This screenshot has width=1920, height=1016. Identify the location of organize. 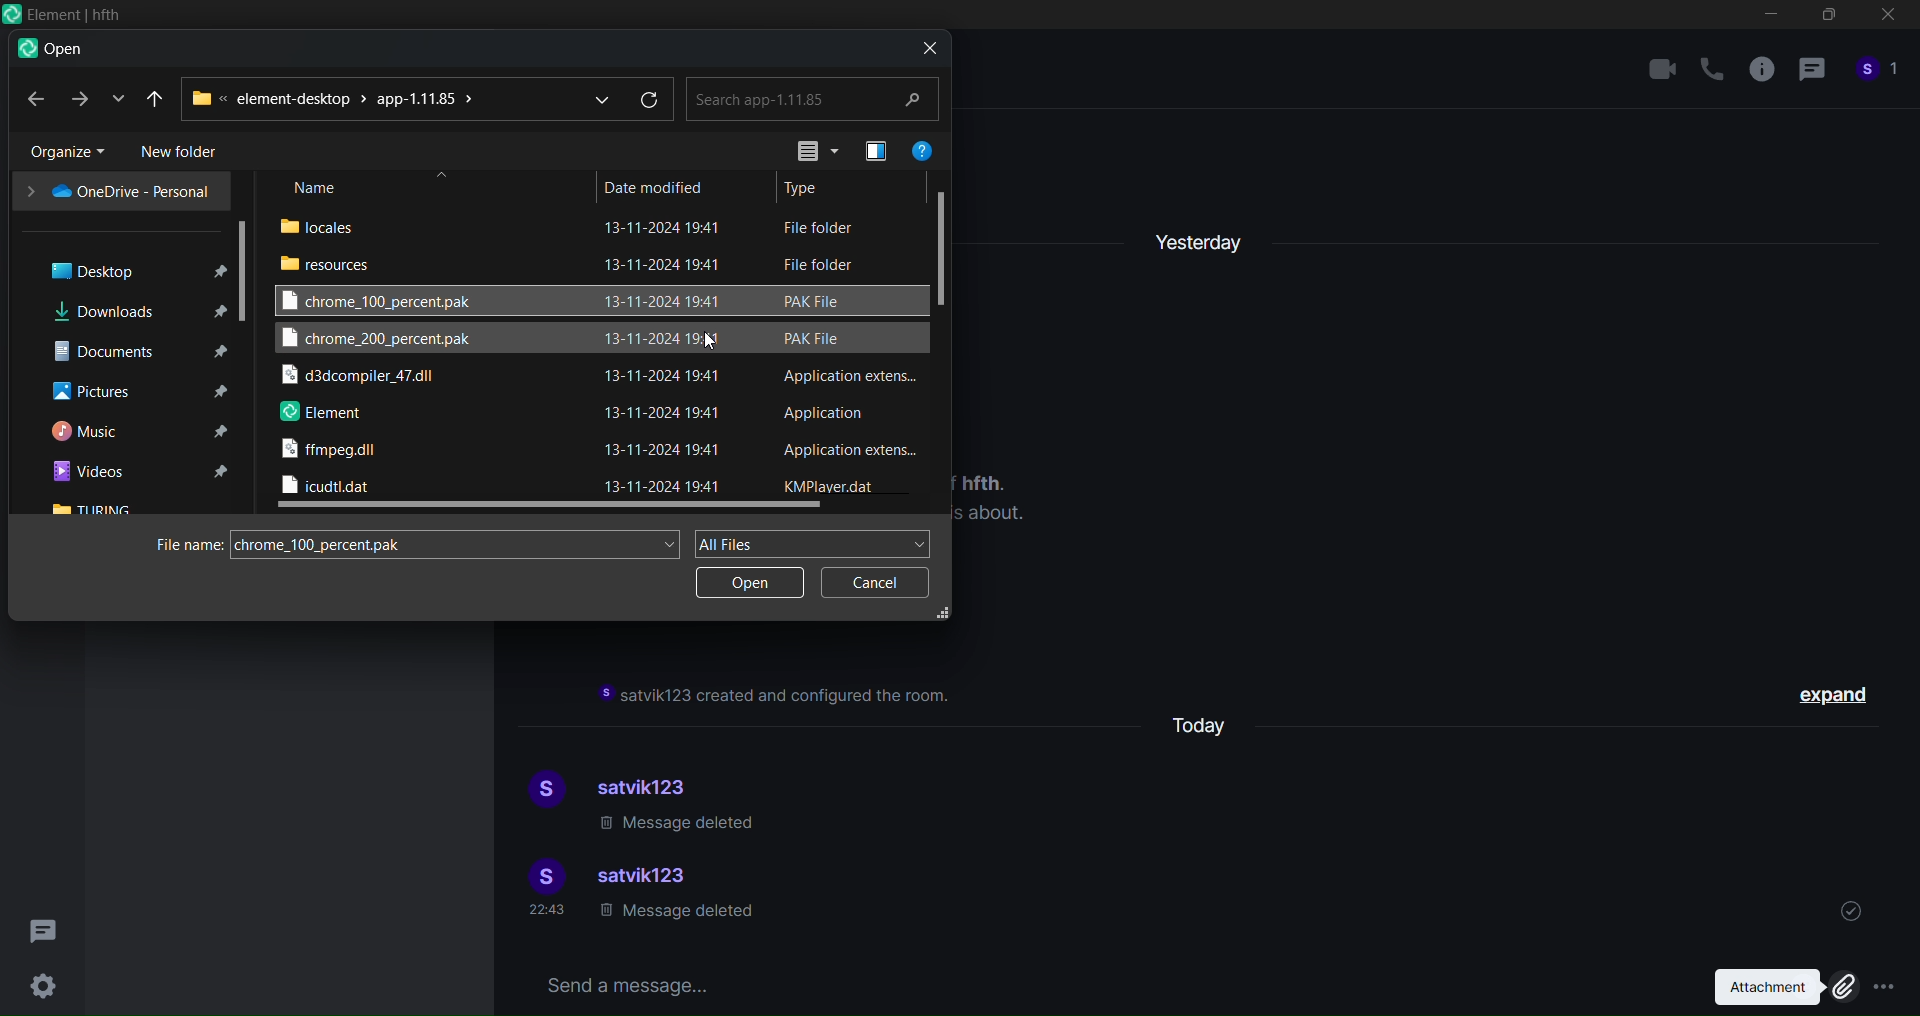
(59, 151).